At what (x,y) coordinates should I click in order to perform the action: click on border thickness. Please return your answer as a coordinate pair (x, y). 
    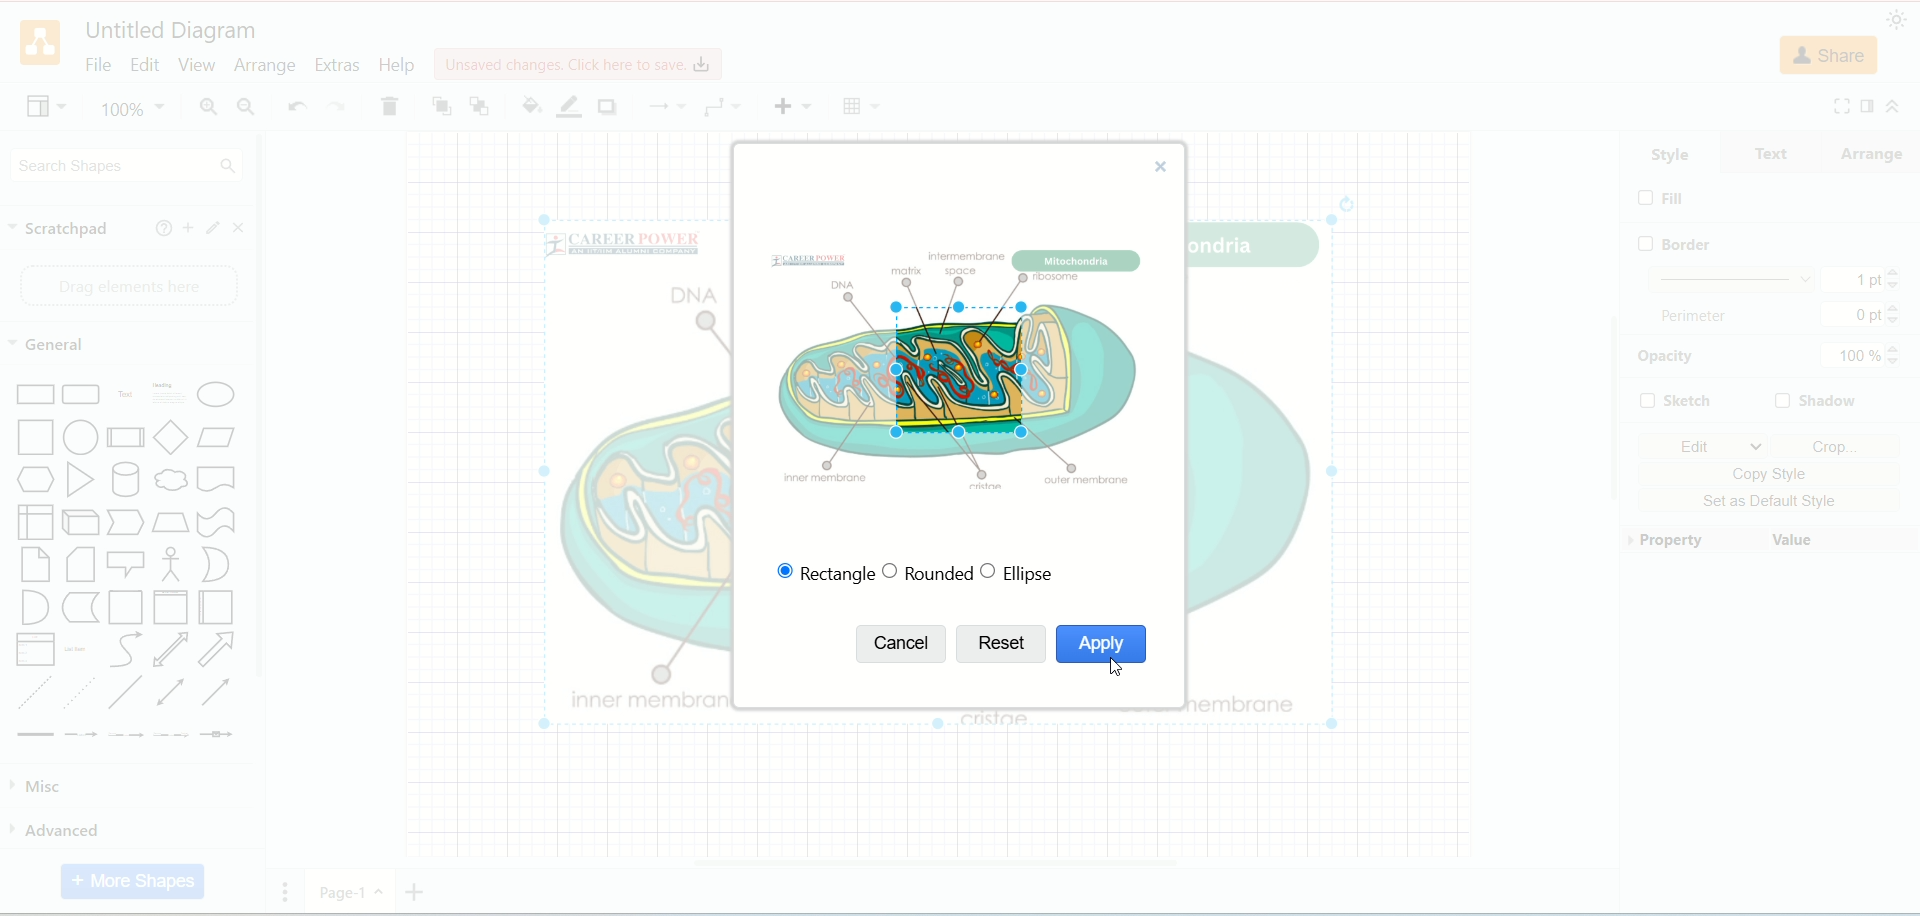
    Looking at the image, I should click on (1775, 279).